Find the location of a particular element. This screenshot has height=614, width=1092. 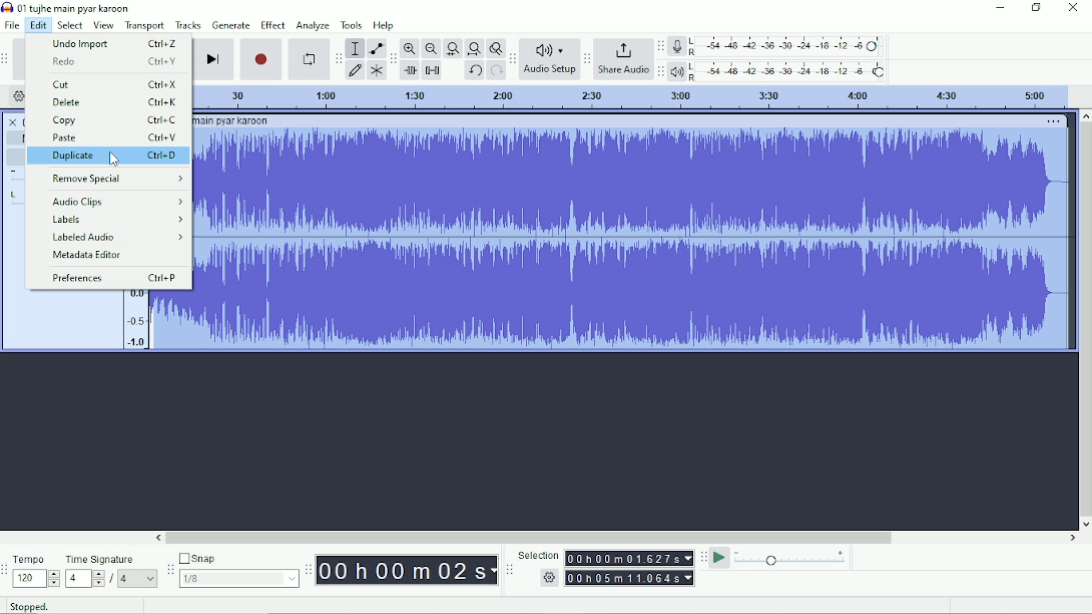

Sound is located at coordinates (135, 319).